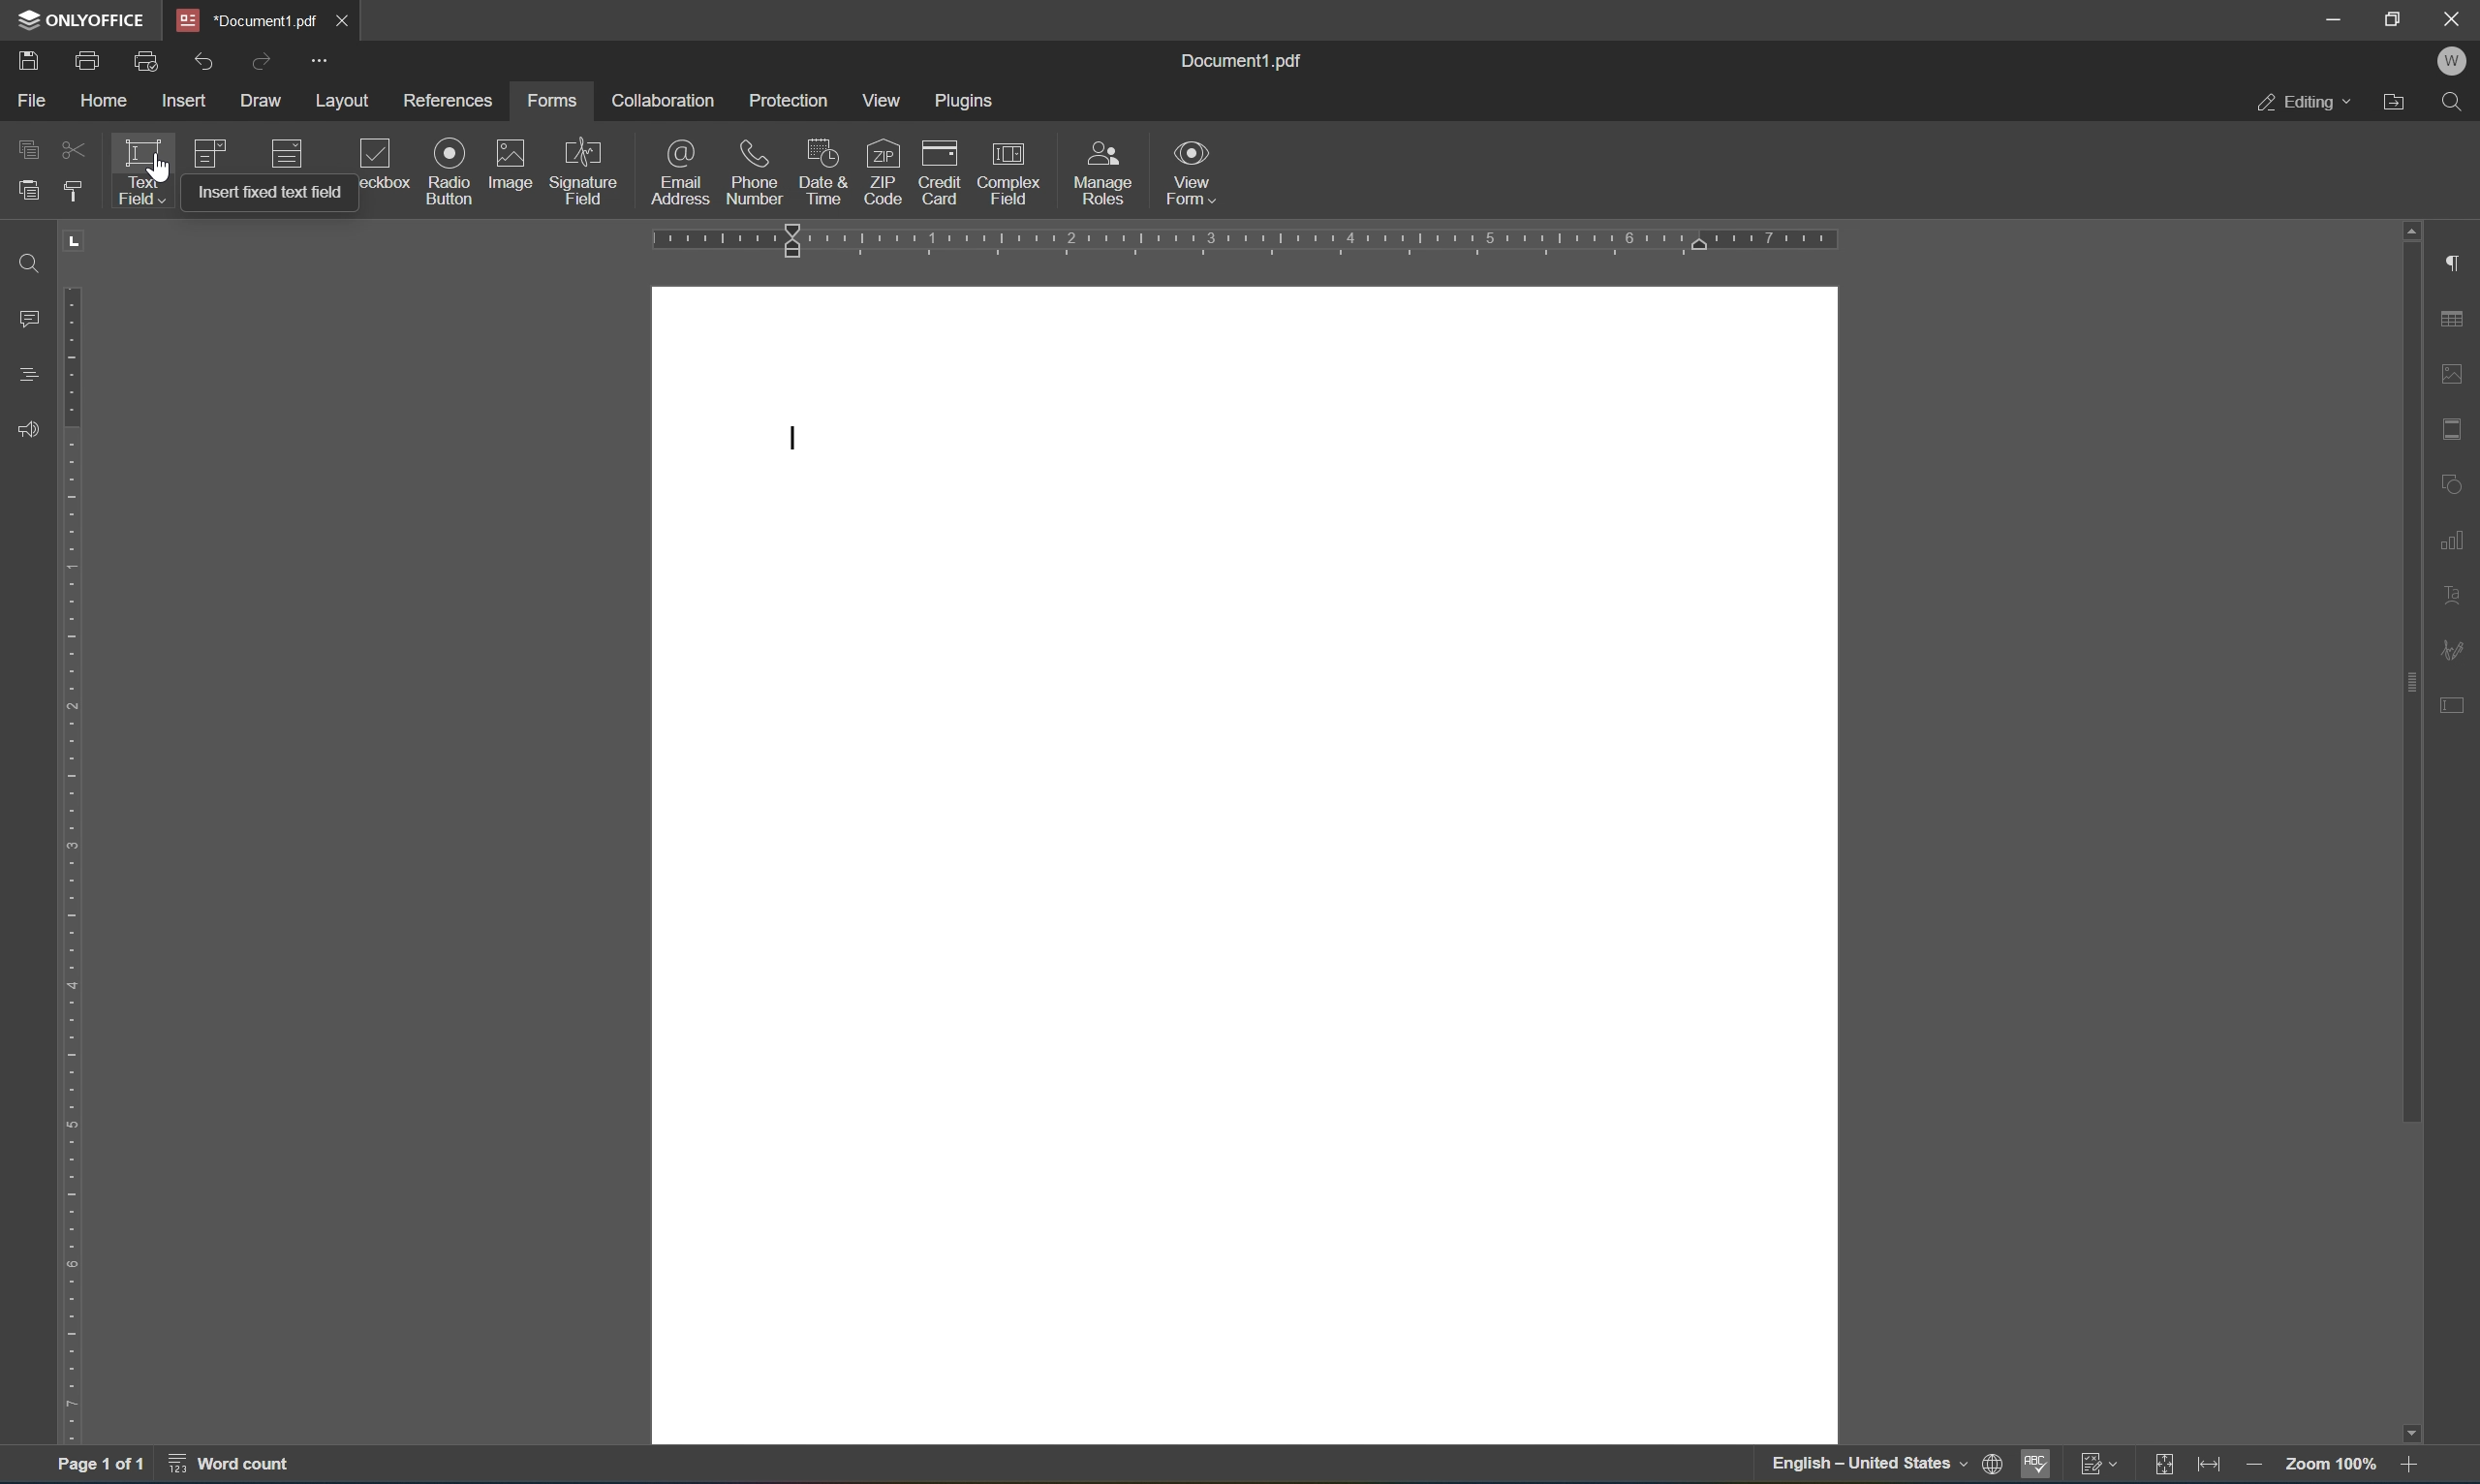  I want to click on fit to width, so click(2209, 1469).